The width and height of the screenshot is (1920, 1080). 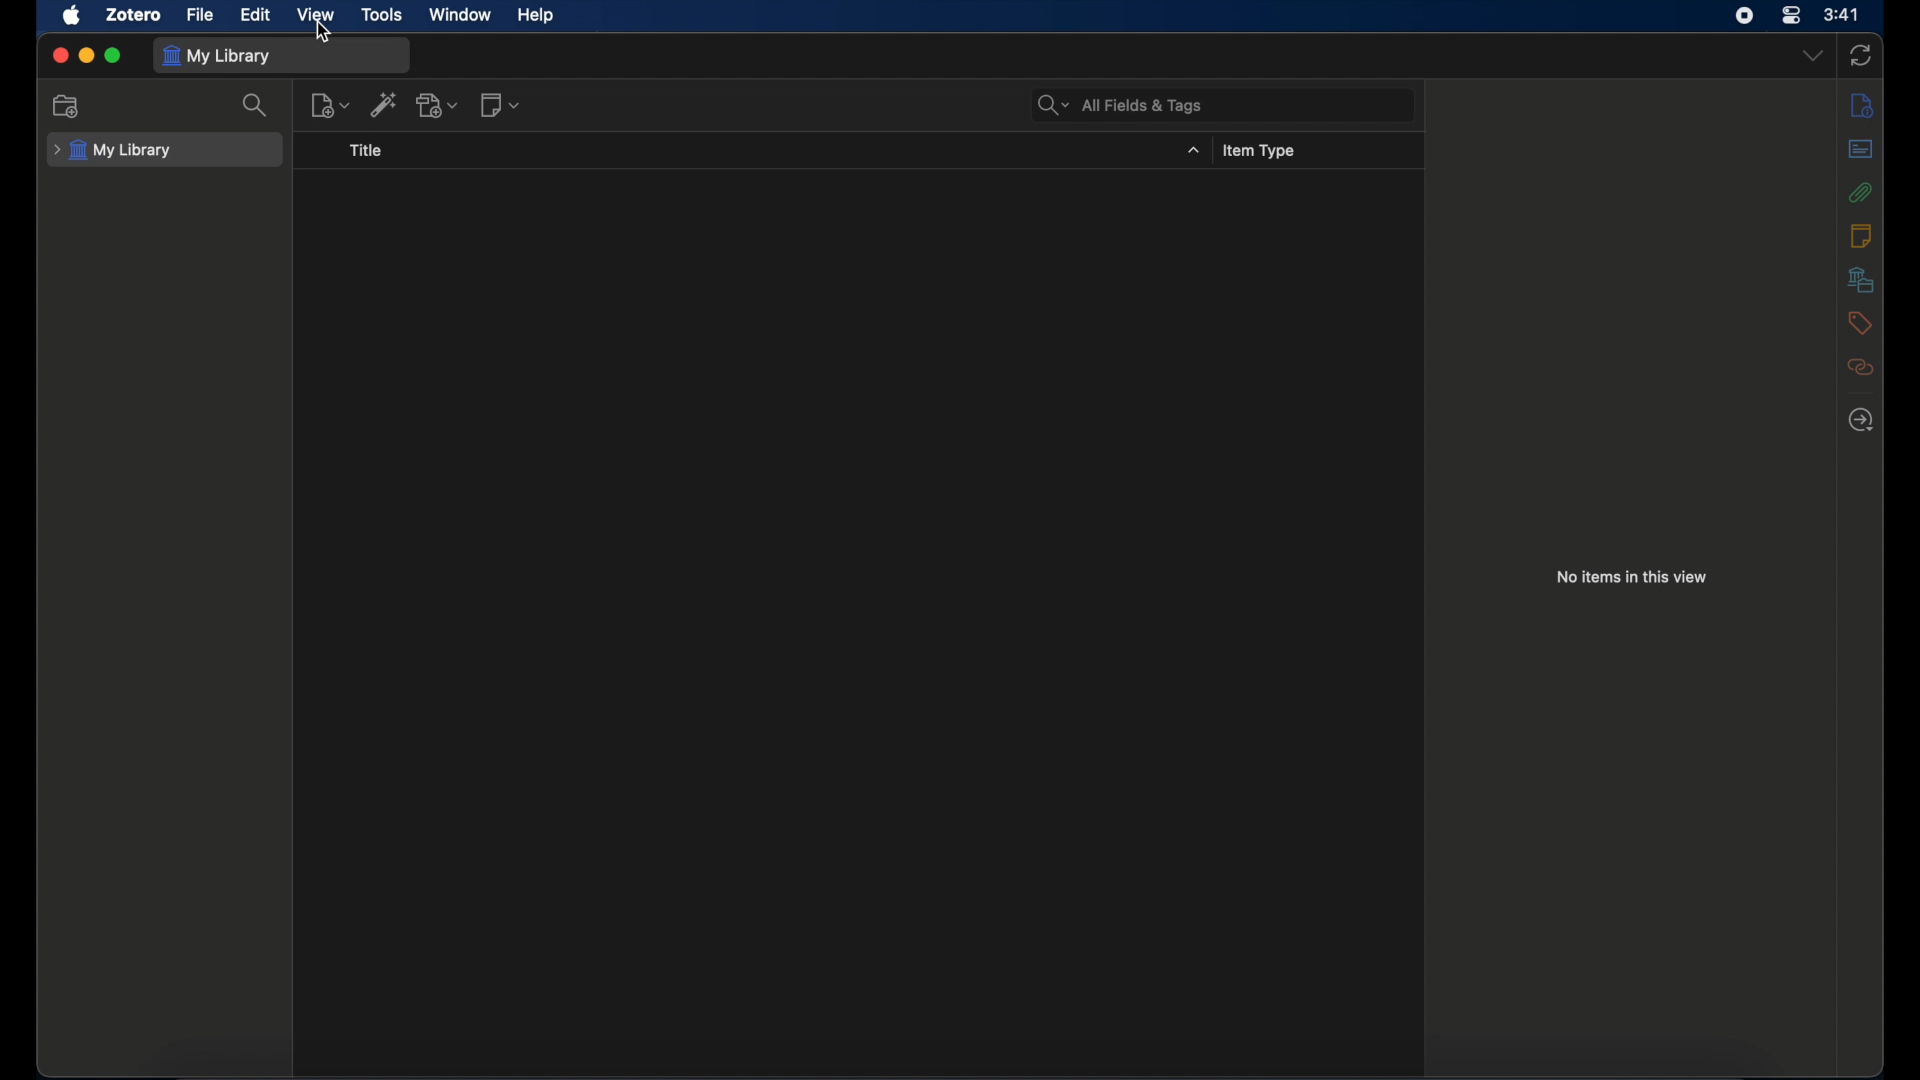 What do you see at coordinates (329, 105) in the screenshot?
I see `new item` at bounding box center [329, 105].